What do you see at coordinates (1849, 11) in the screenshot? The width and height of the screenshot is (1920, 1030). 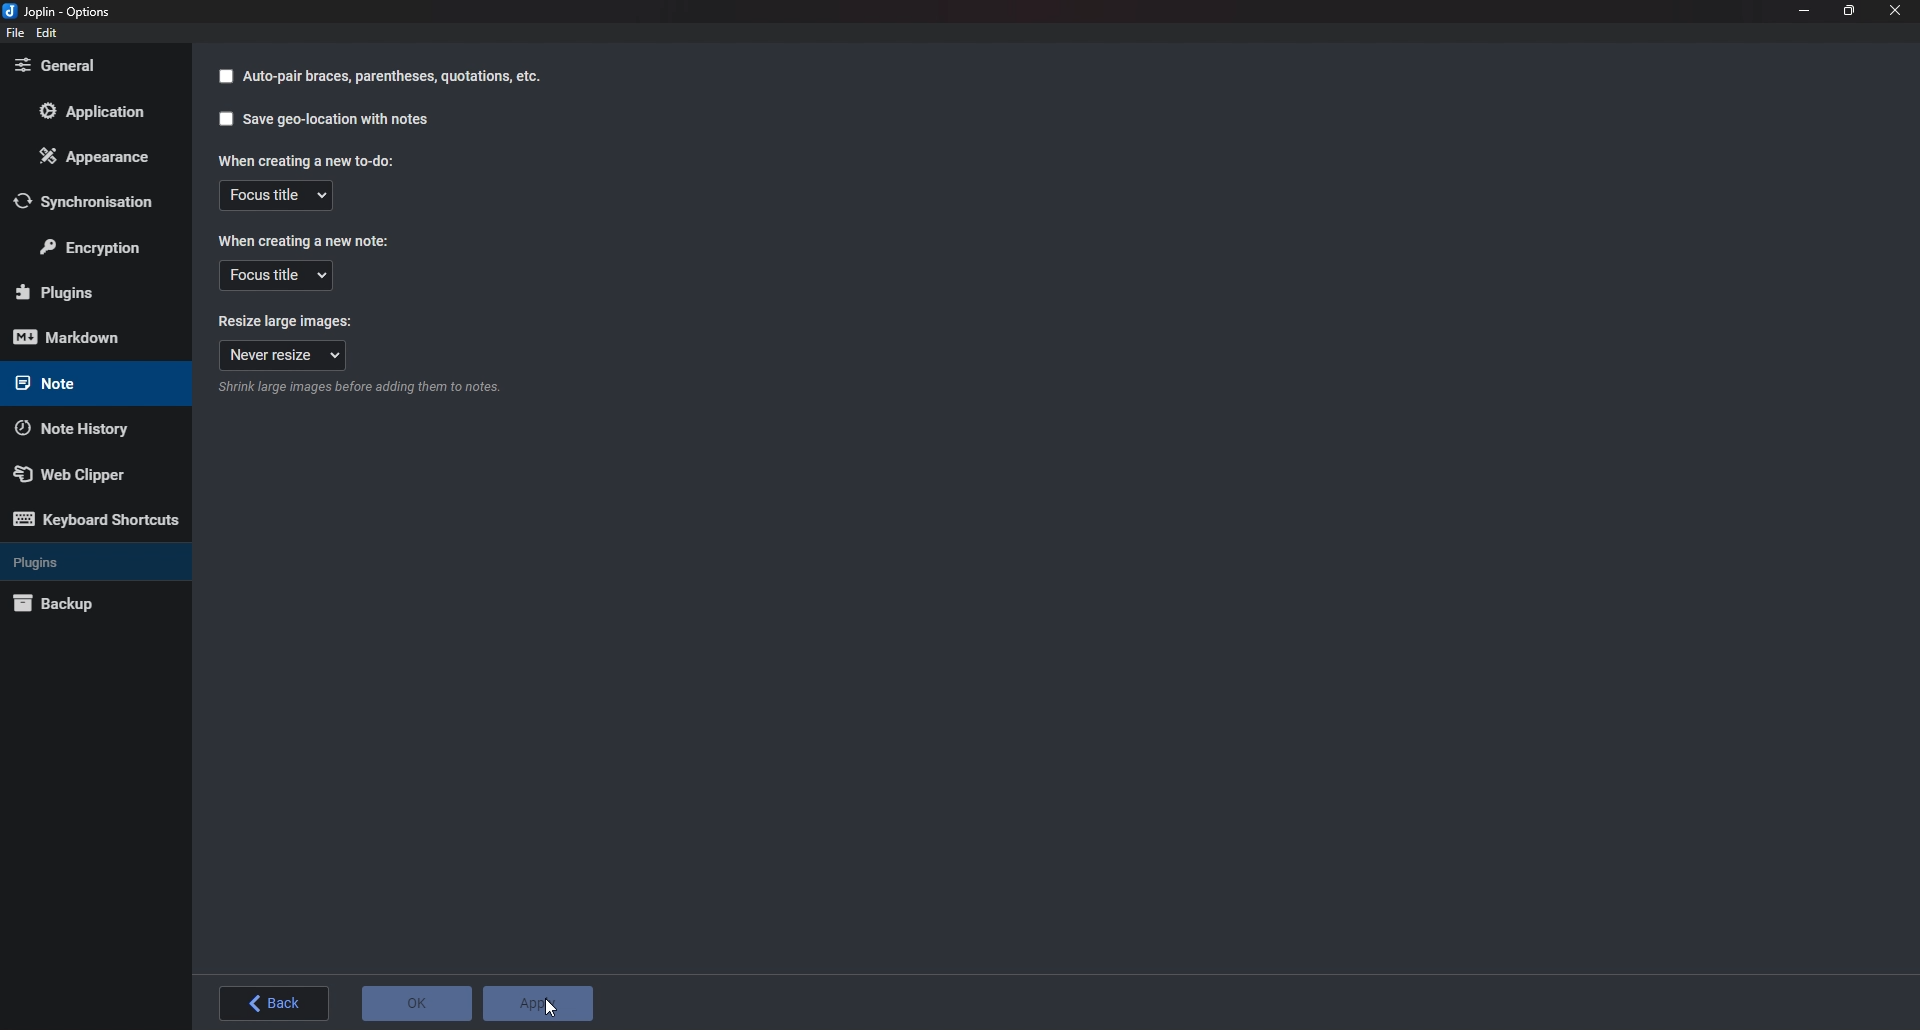 I see `Resize` at bounding box center [1849, 11].